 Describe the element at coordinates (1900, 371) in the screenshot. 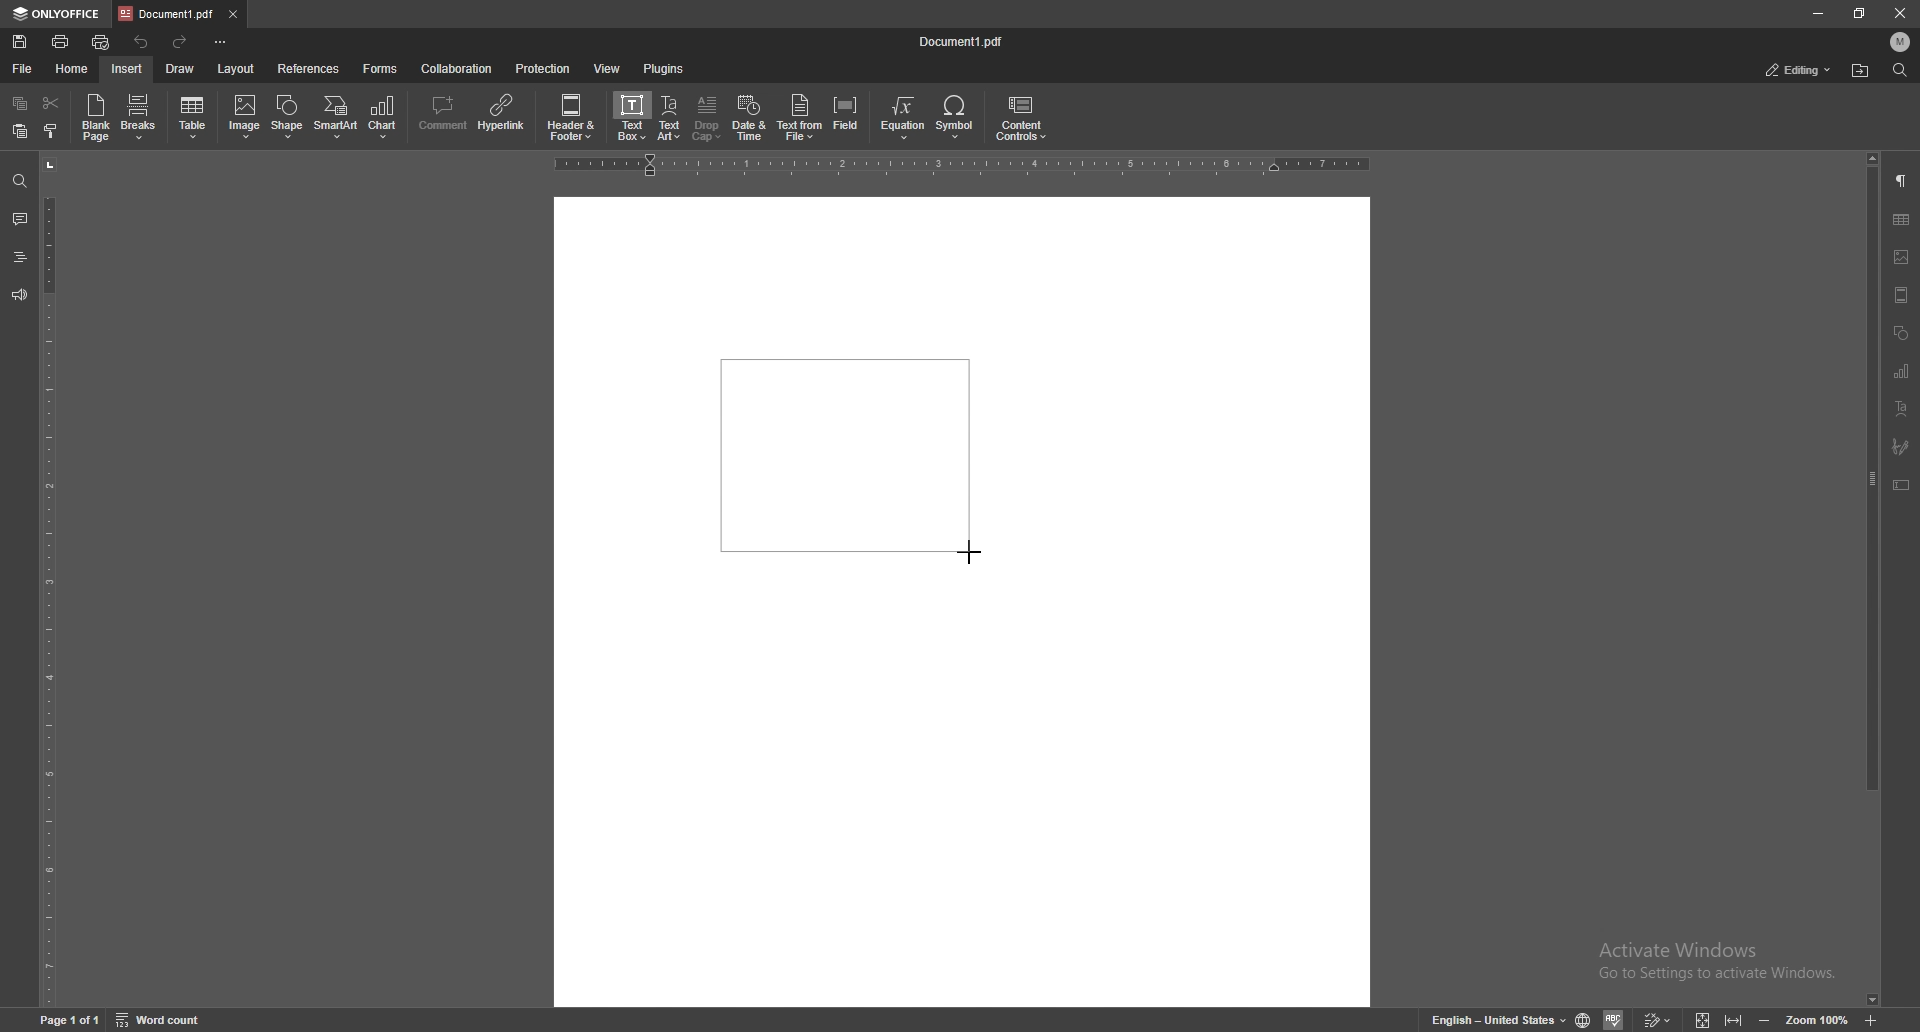

I see `chart` at that location.